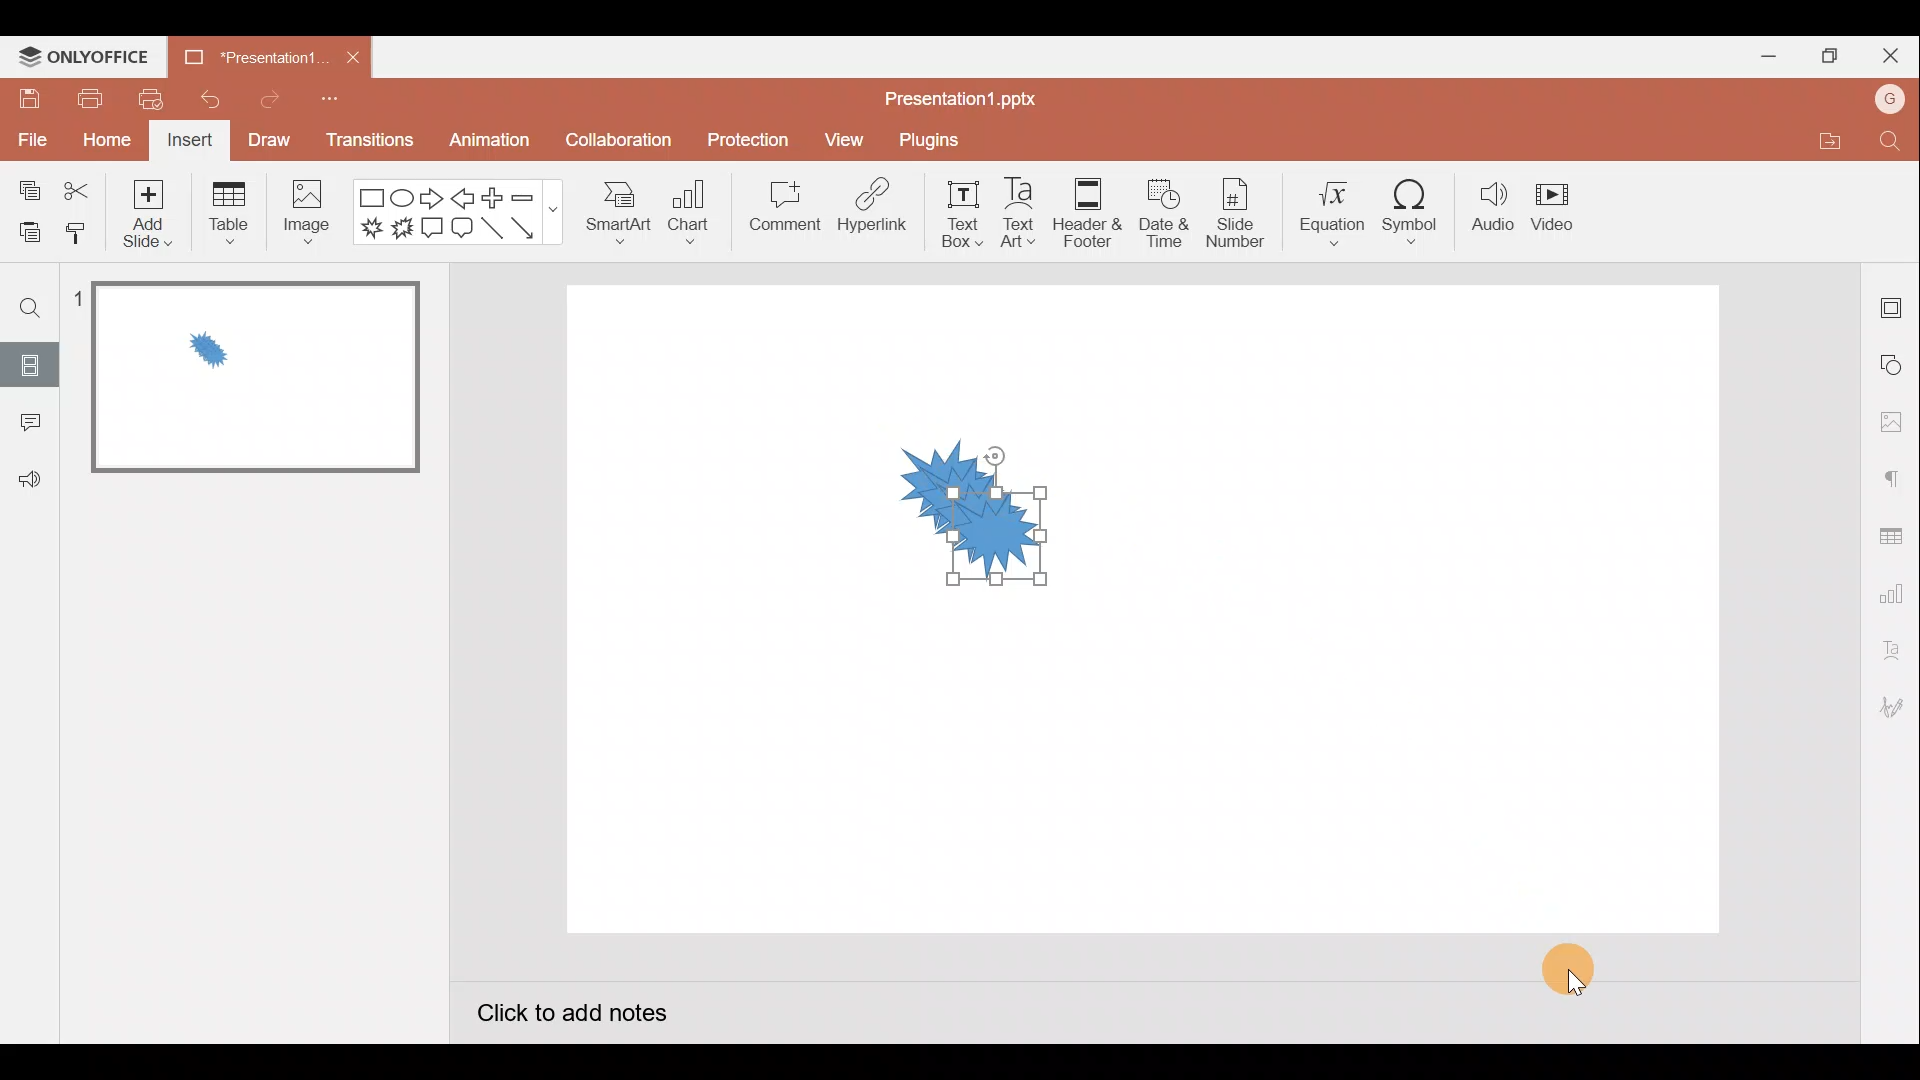 This screenshot has height=1080, width=1920. What do you see at coordinates (84, 56) in the screenshot?
I see `ONLYOFFICE` at bounding box center [84, 56].